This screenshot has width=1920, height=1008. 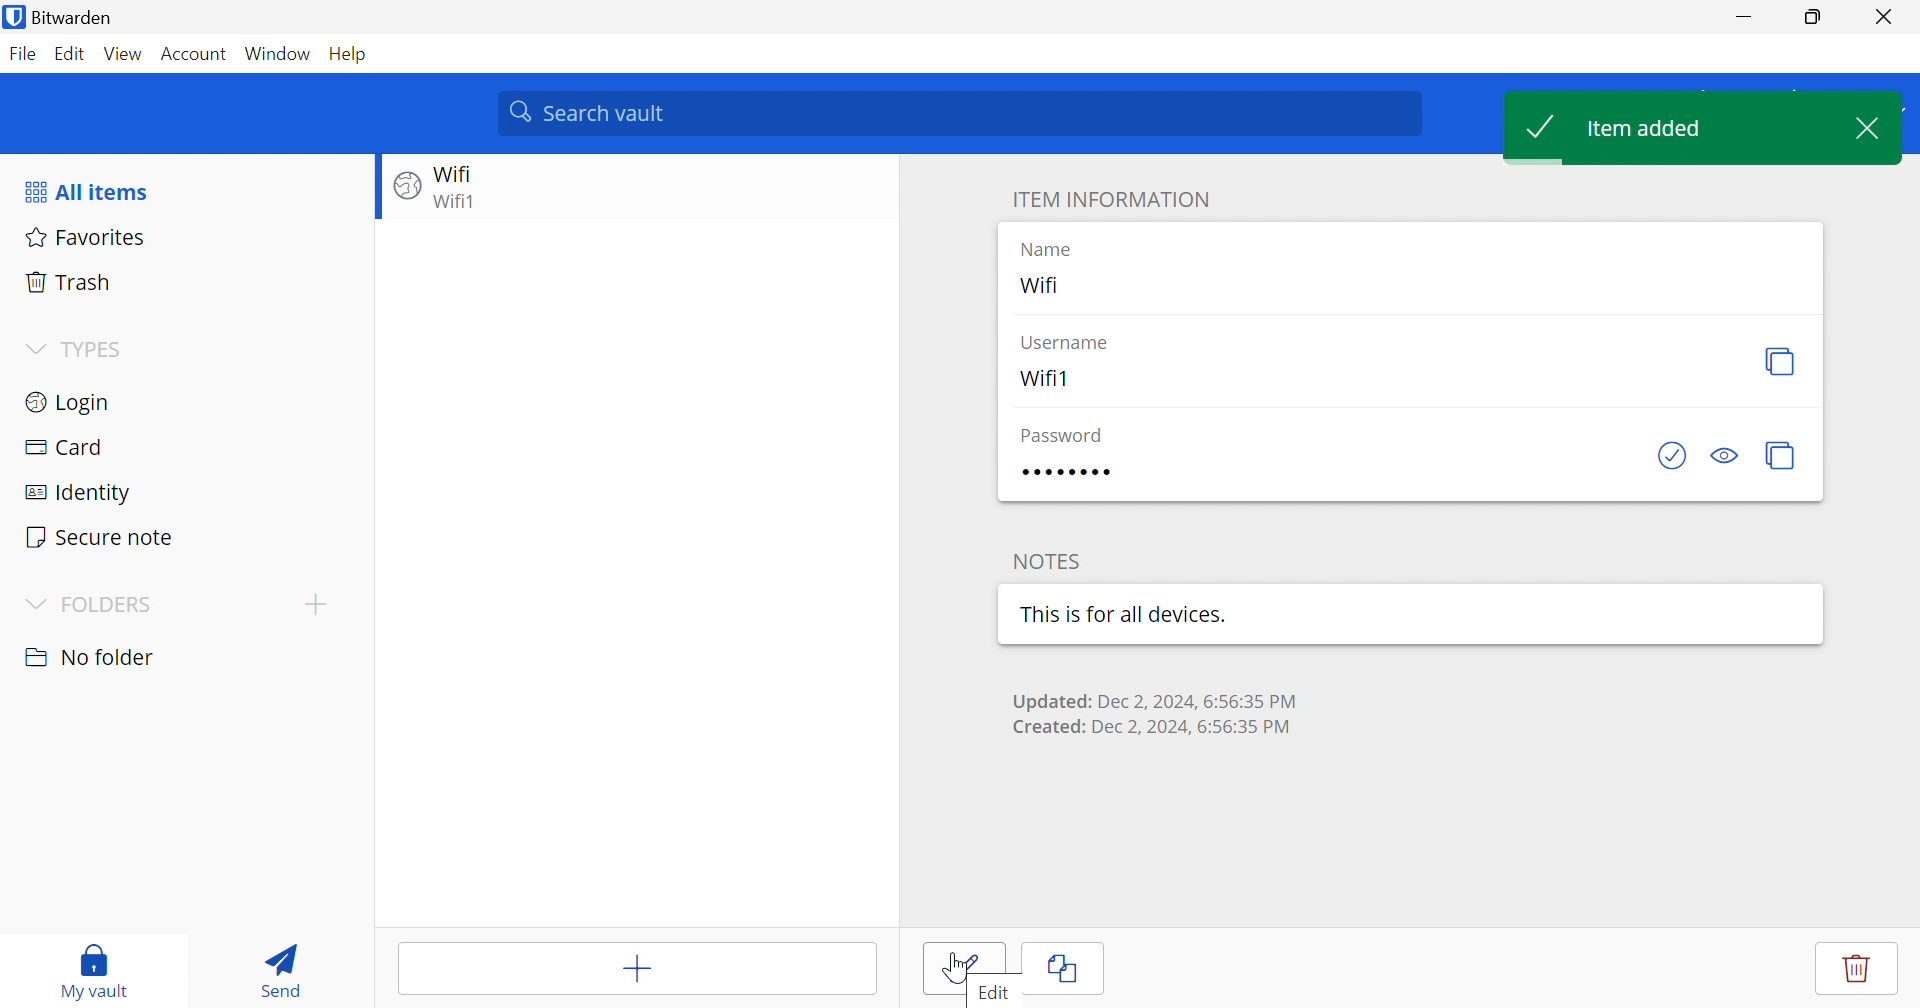 I want to click on Secure note, so click(x=98, y=539).